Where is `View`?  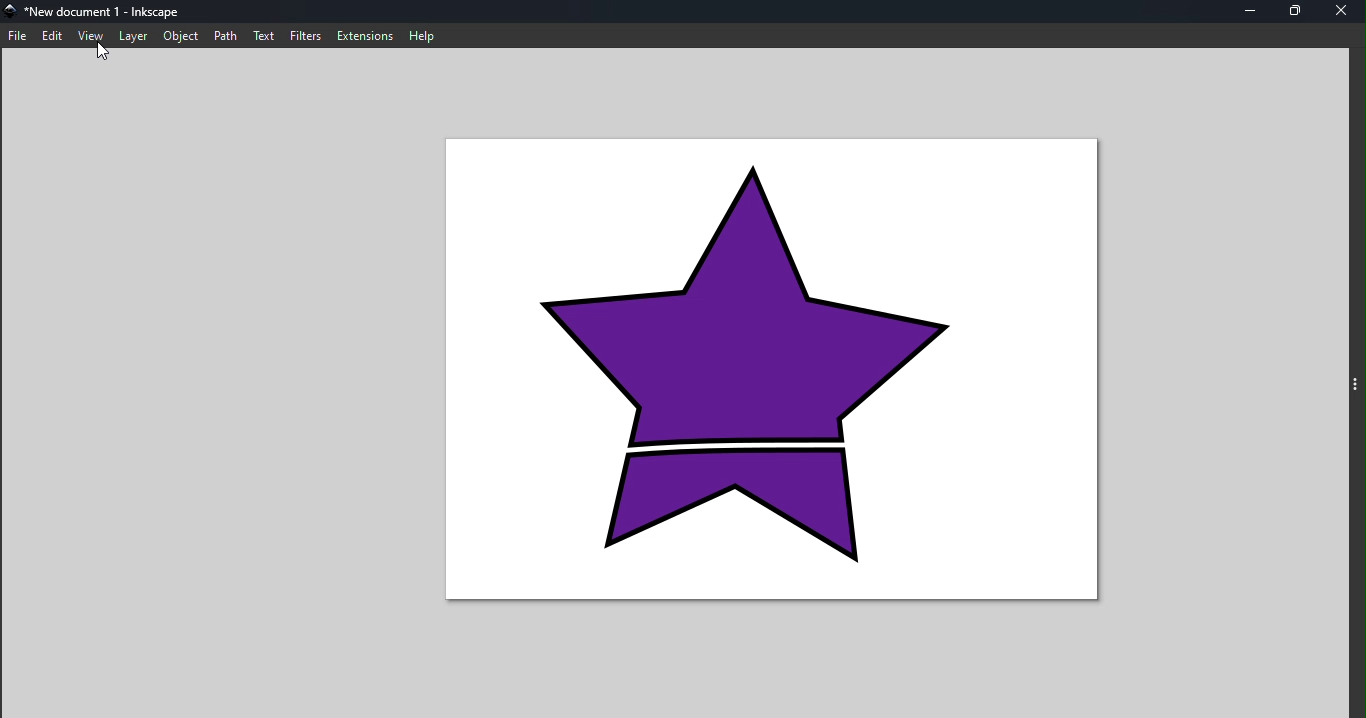
View is located at coordinates (93, 33).